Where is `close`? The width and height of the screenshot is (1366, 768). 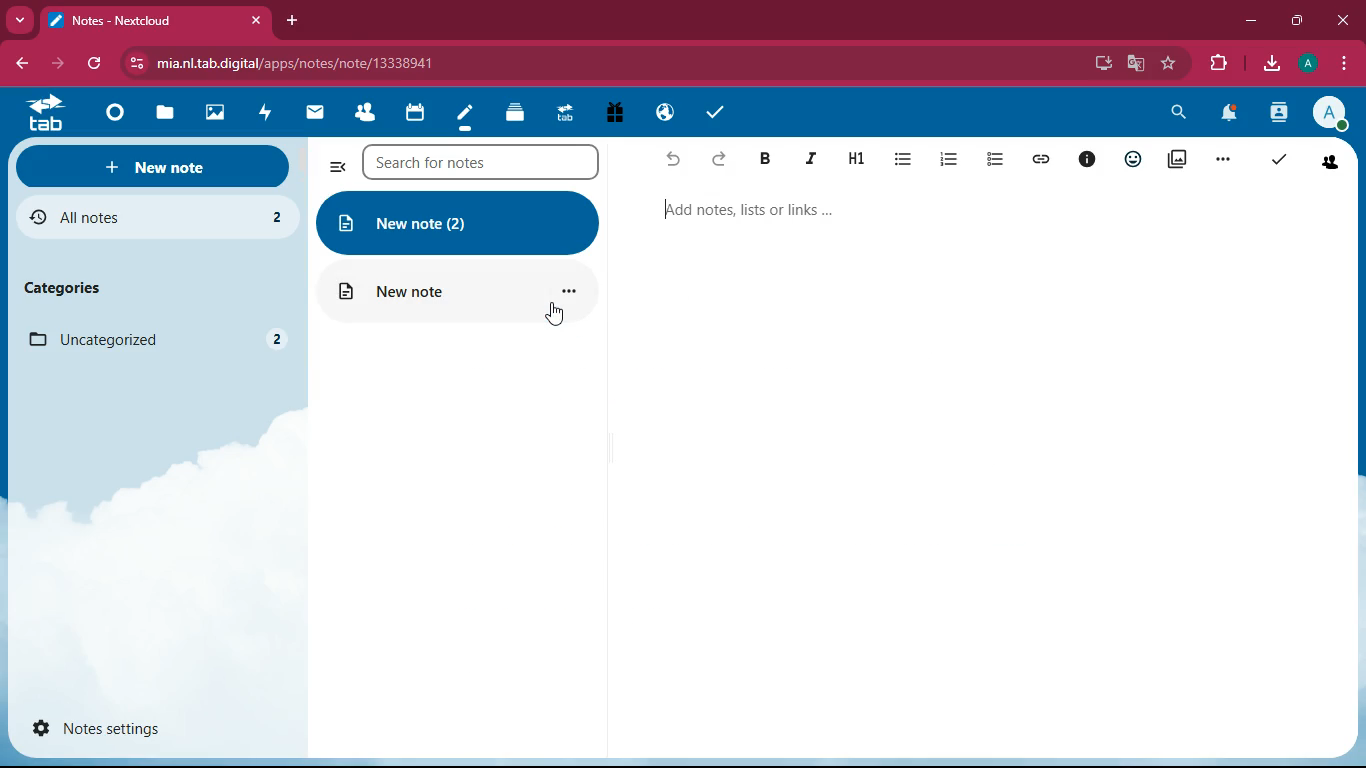 close is located at coordinates (1345, 21).